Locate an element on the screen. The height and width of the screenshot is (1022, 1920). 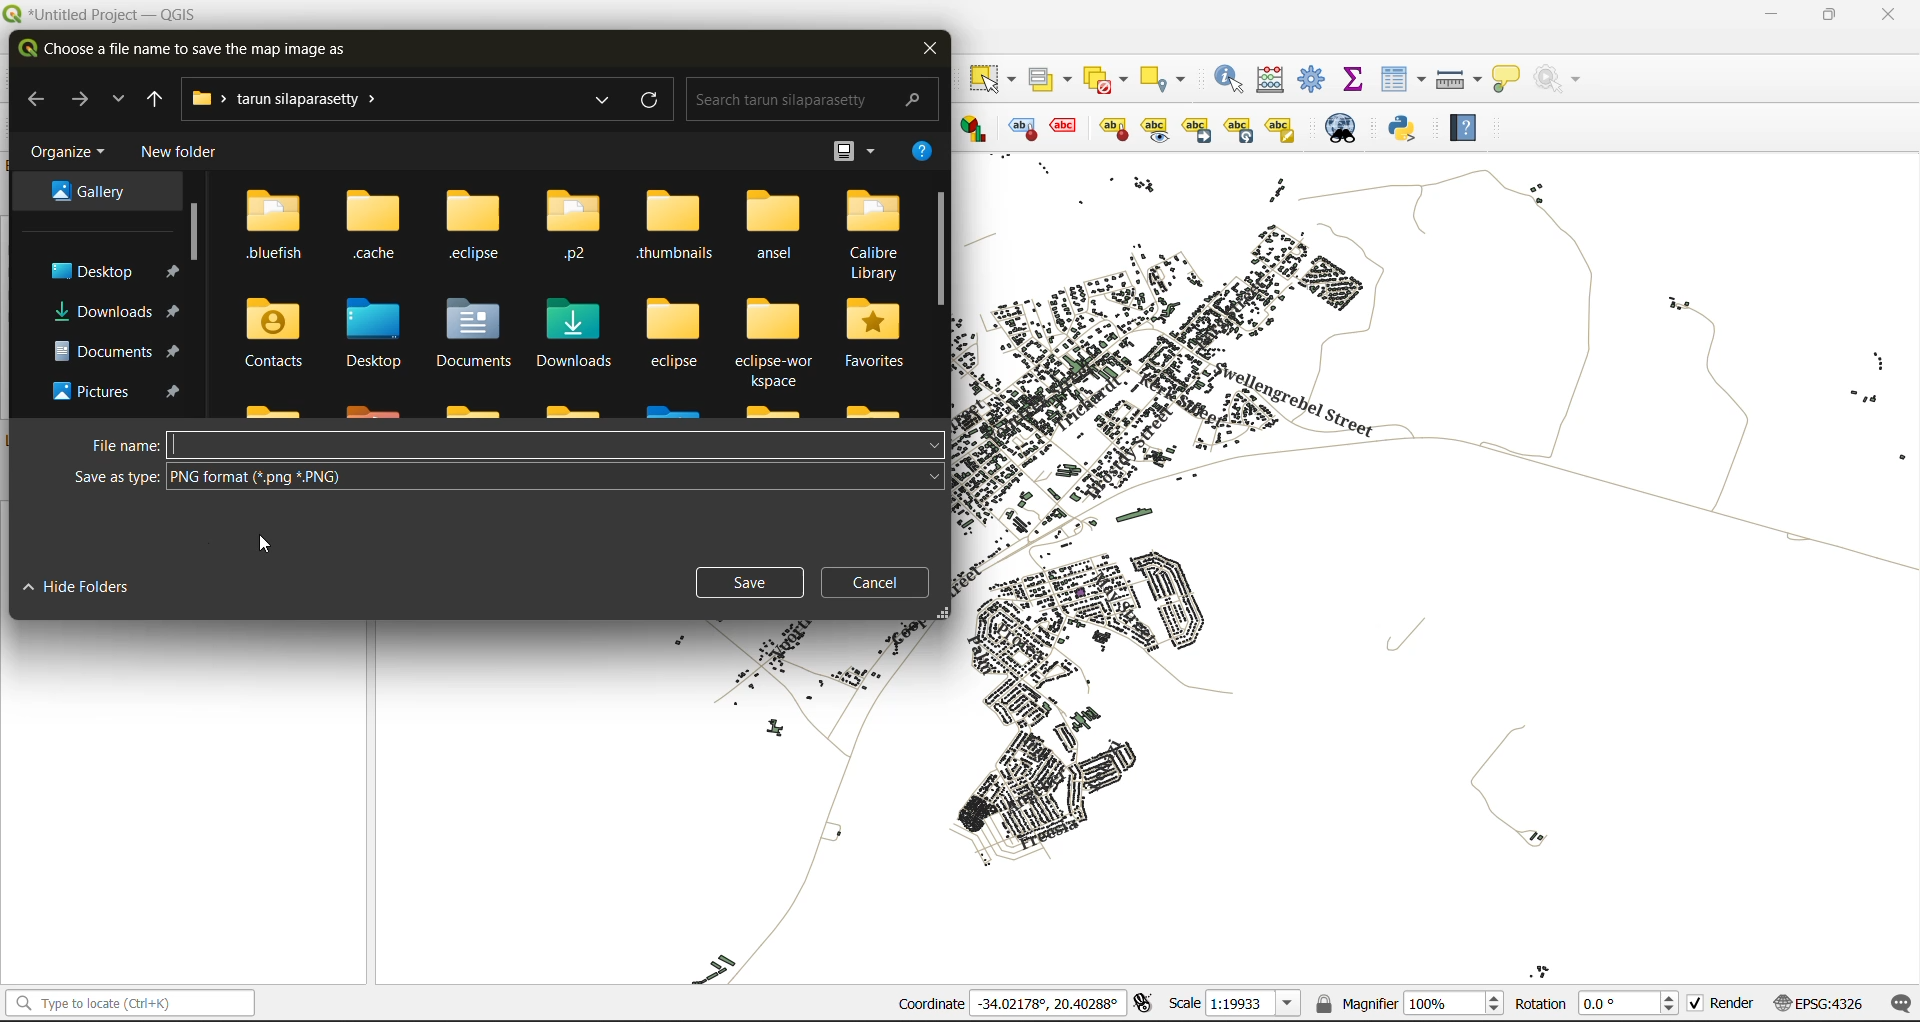
coordinates is located at coordinates (1009, 1005).